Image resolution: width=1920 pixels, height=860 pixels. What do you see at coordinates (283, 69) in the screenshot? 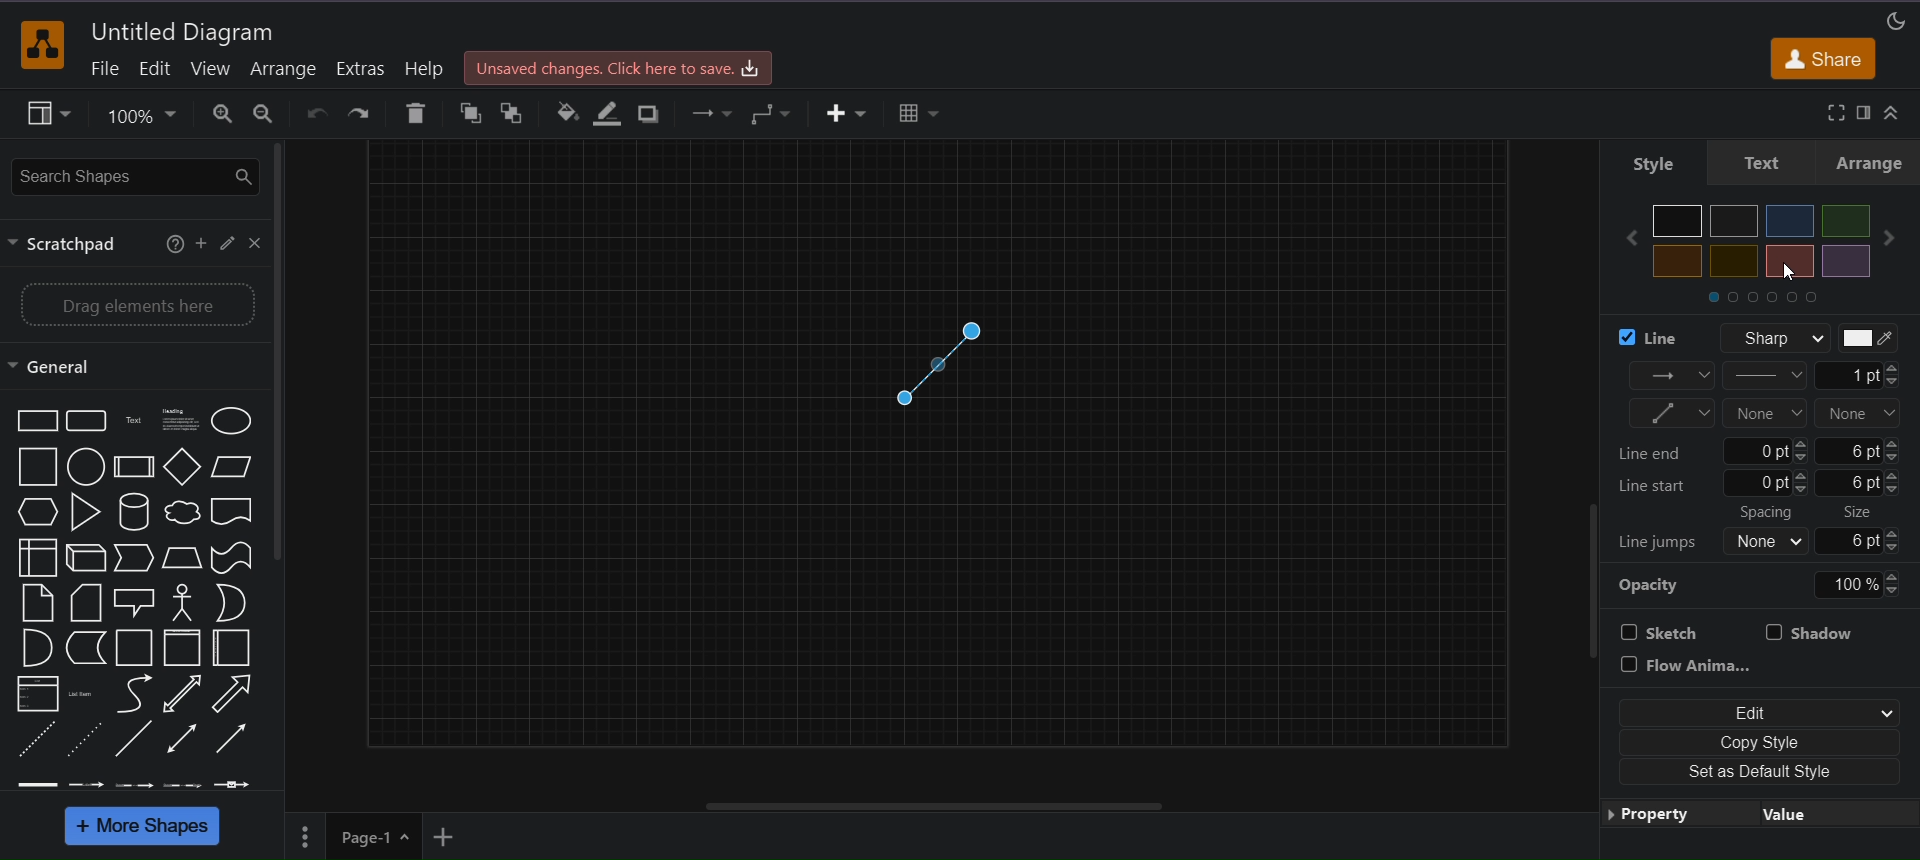
I see `arrange` at bounding box center [283, 69].